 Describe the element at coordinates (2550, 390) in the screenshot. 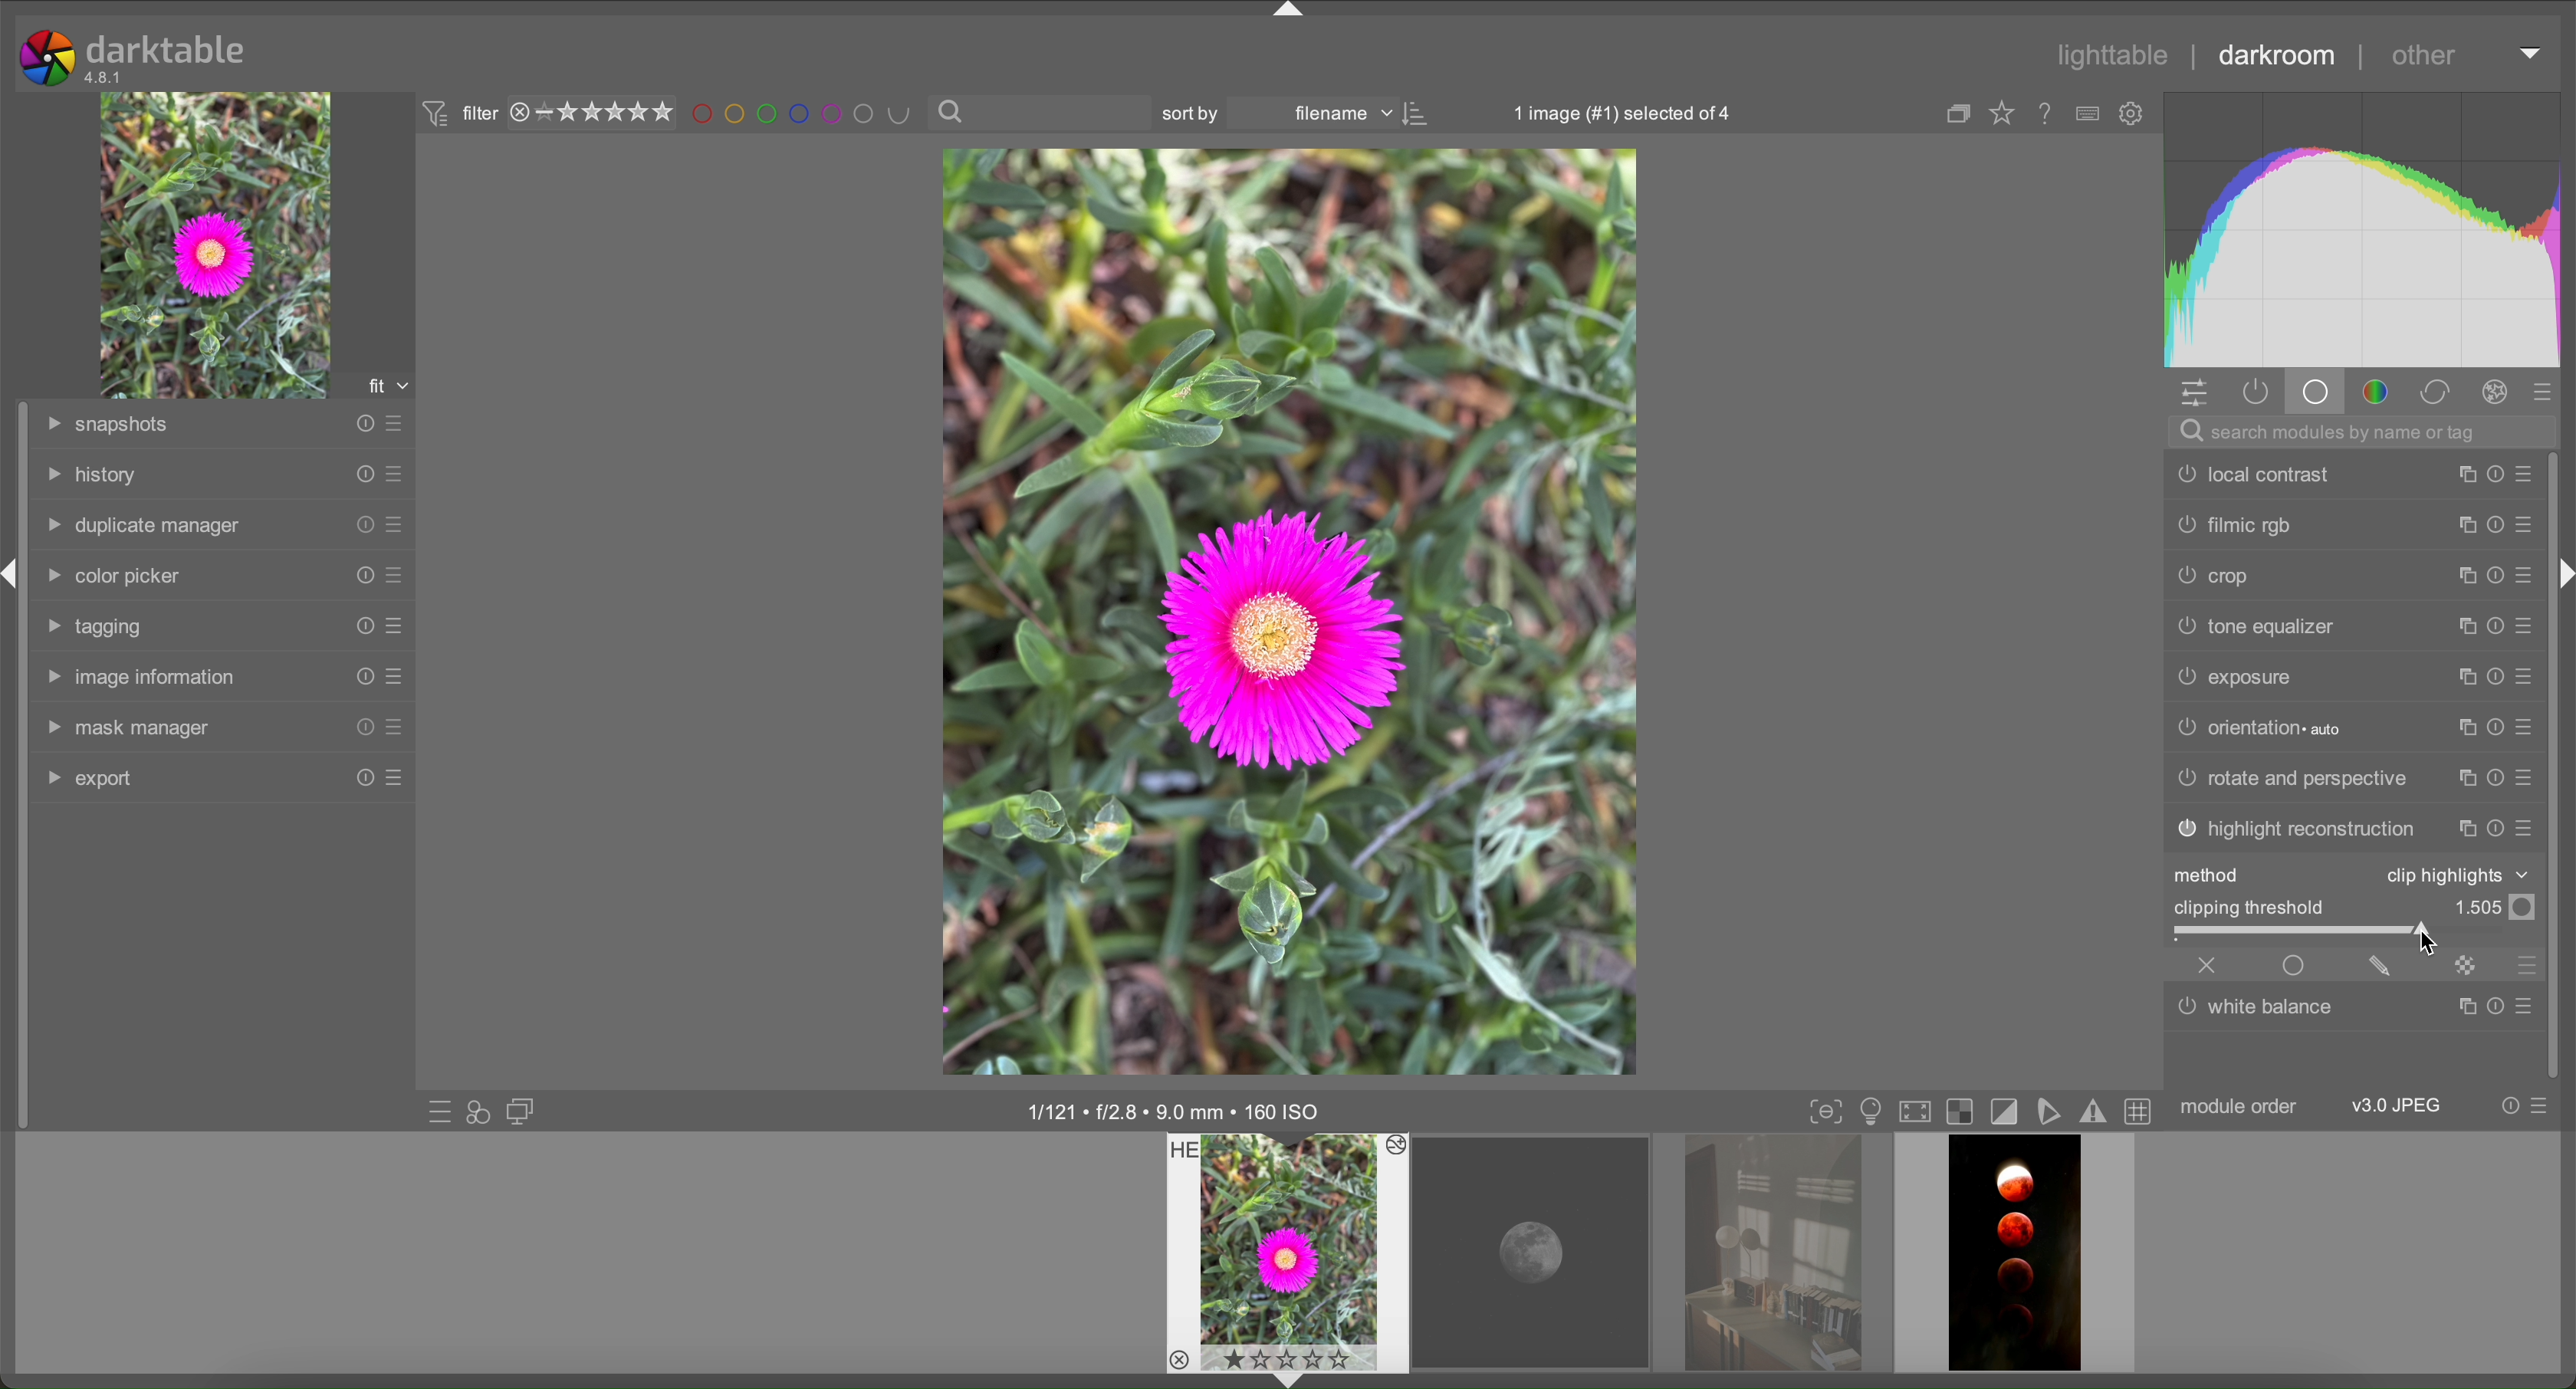

I see `presets` at that location.